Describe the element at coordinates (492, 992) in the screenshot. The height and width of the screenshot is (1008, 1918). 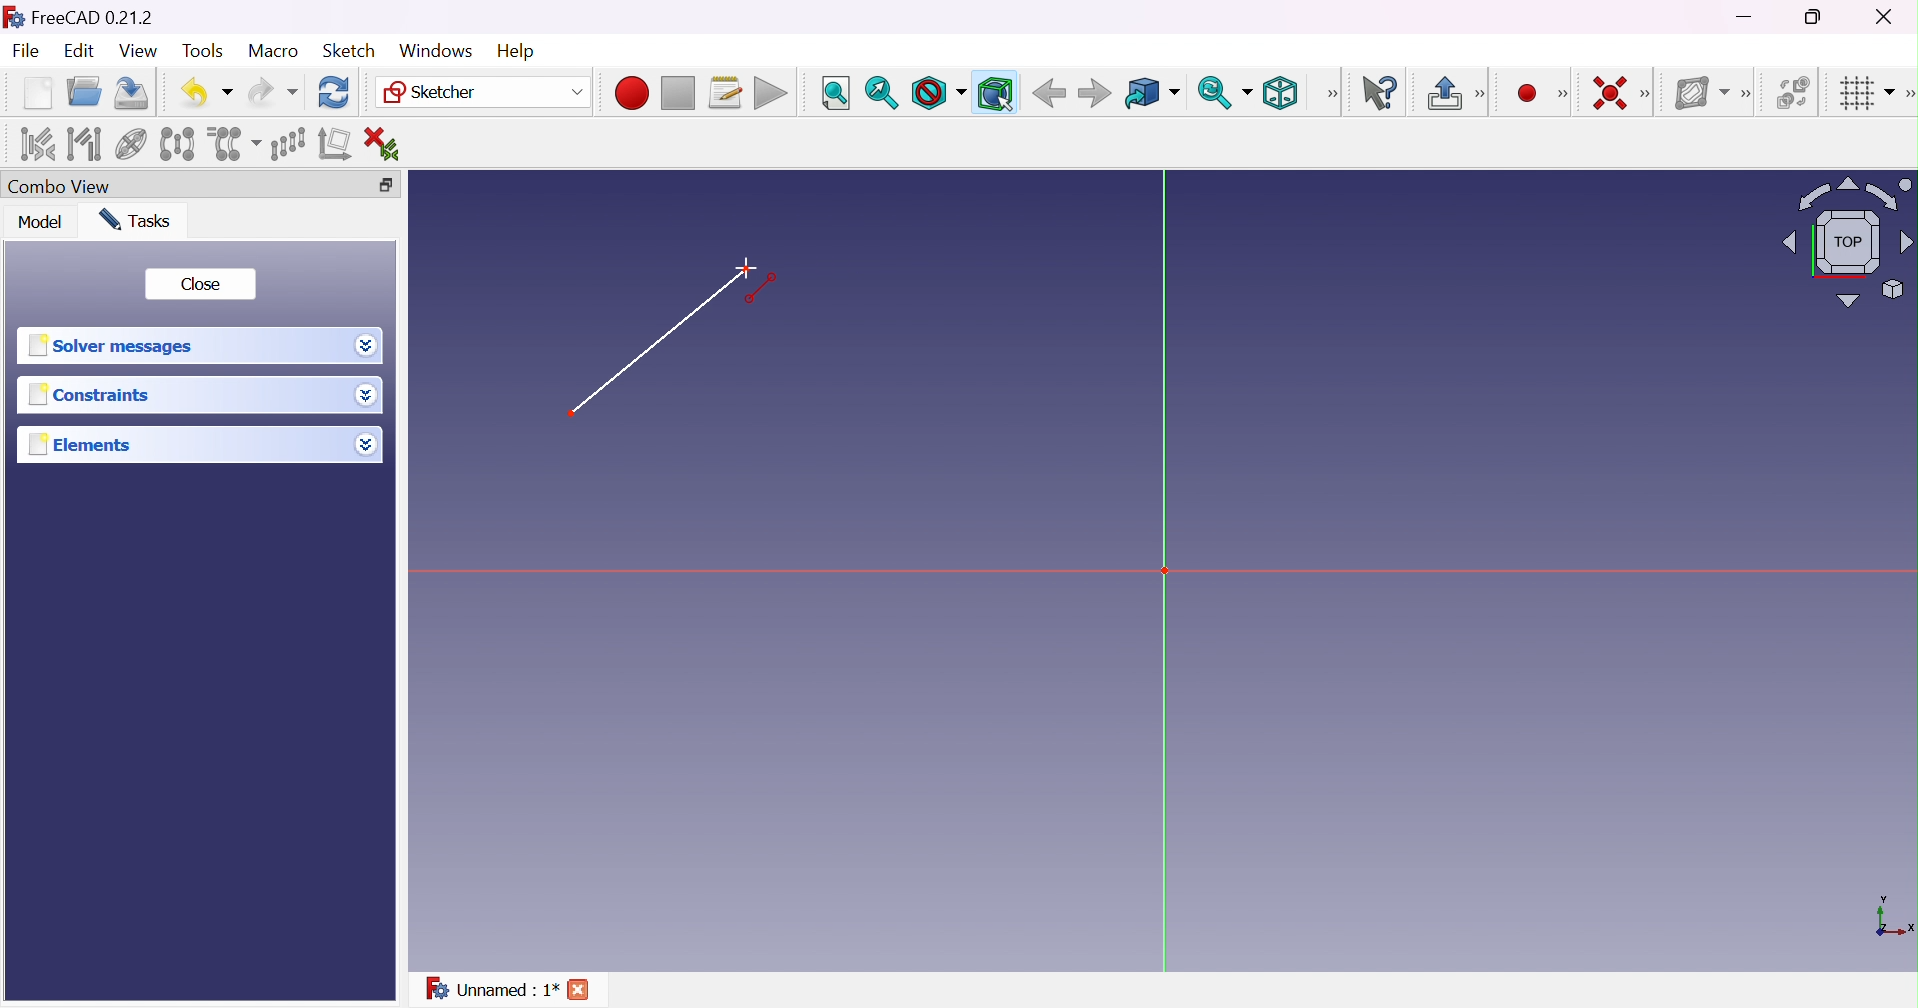
I see `Unnamed : 1*` at that location.